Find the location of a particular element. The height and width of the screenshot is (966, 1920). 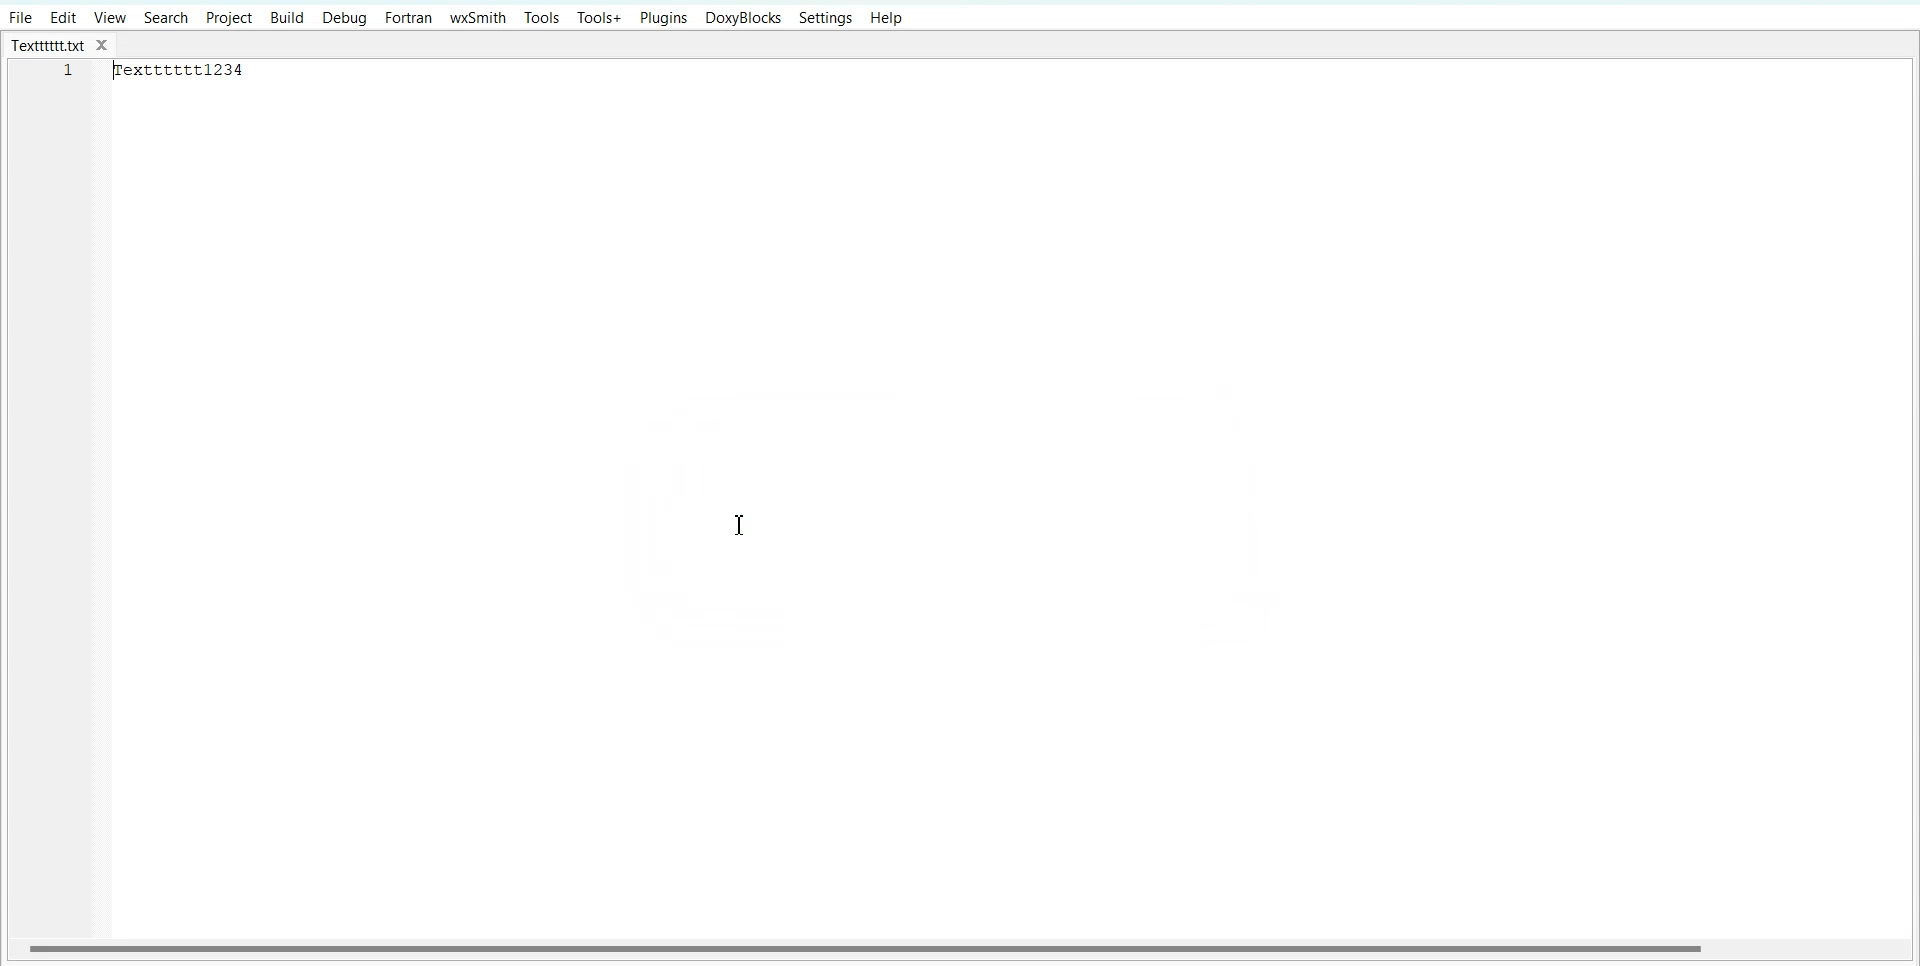

close is located at coordinates (107, 46).